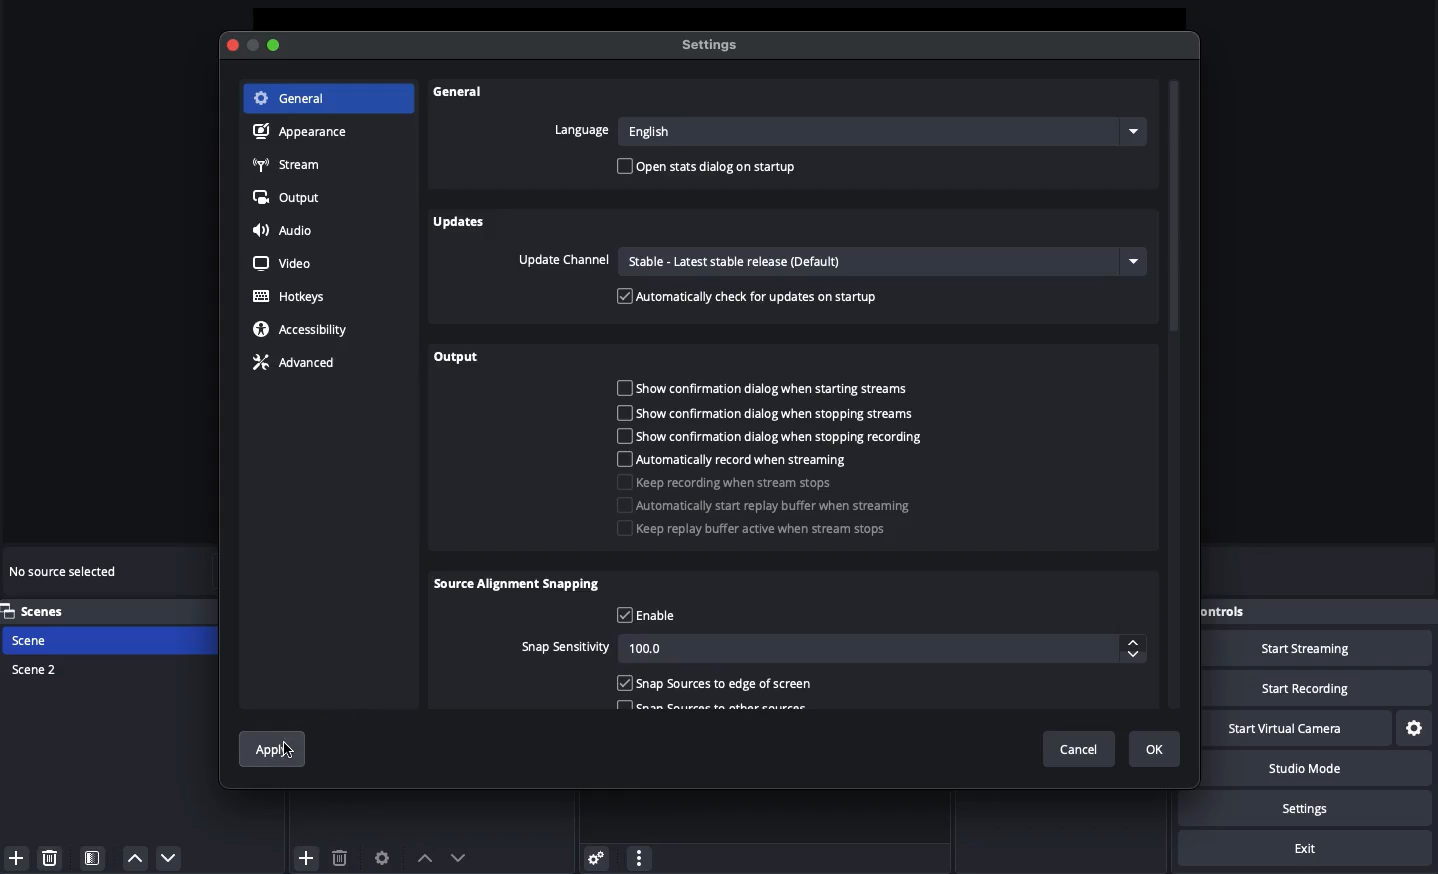 The width and height of the screenshot is (1438, 874). Describe the element at coordinates (710, 168) in the screenshot. I see `Open status dialog on startup` at that location.